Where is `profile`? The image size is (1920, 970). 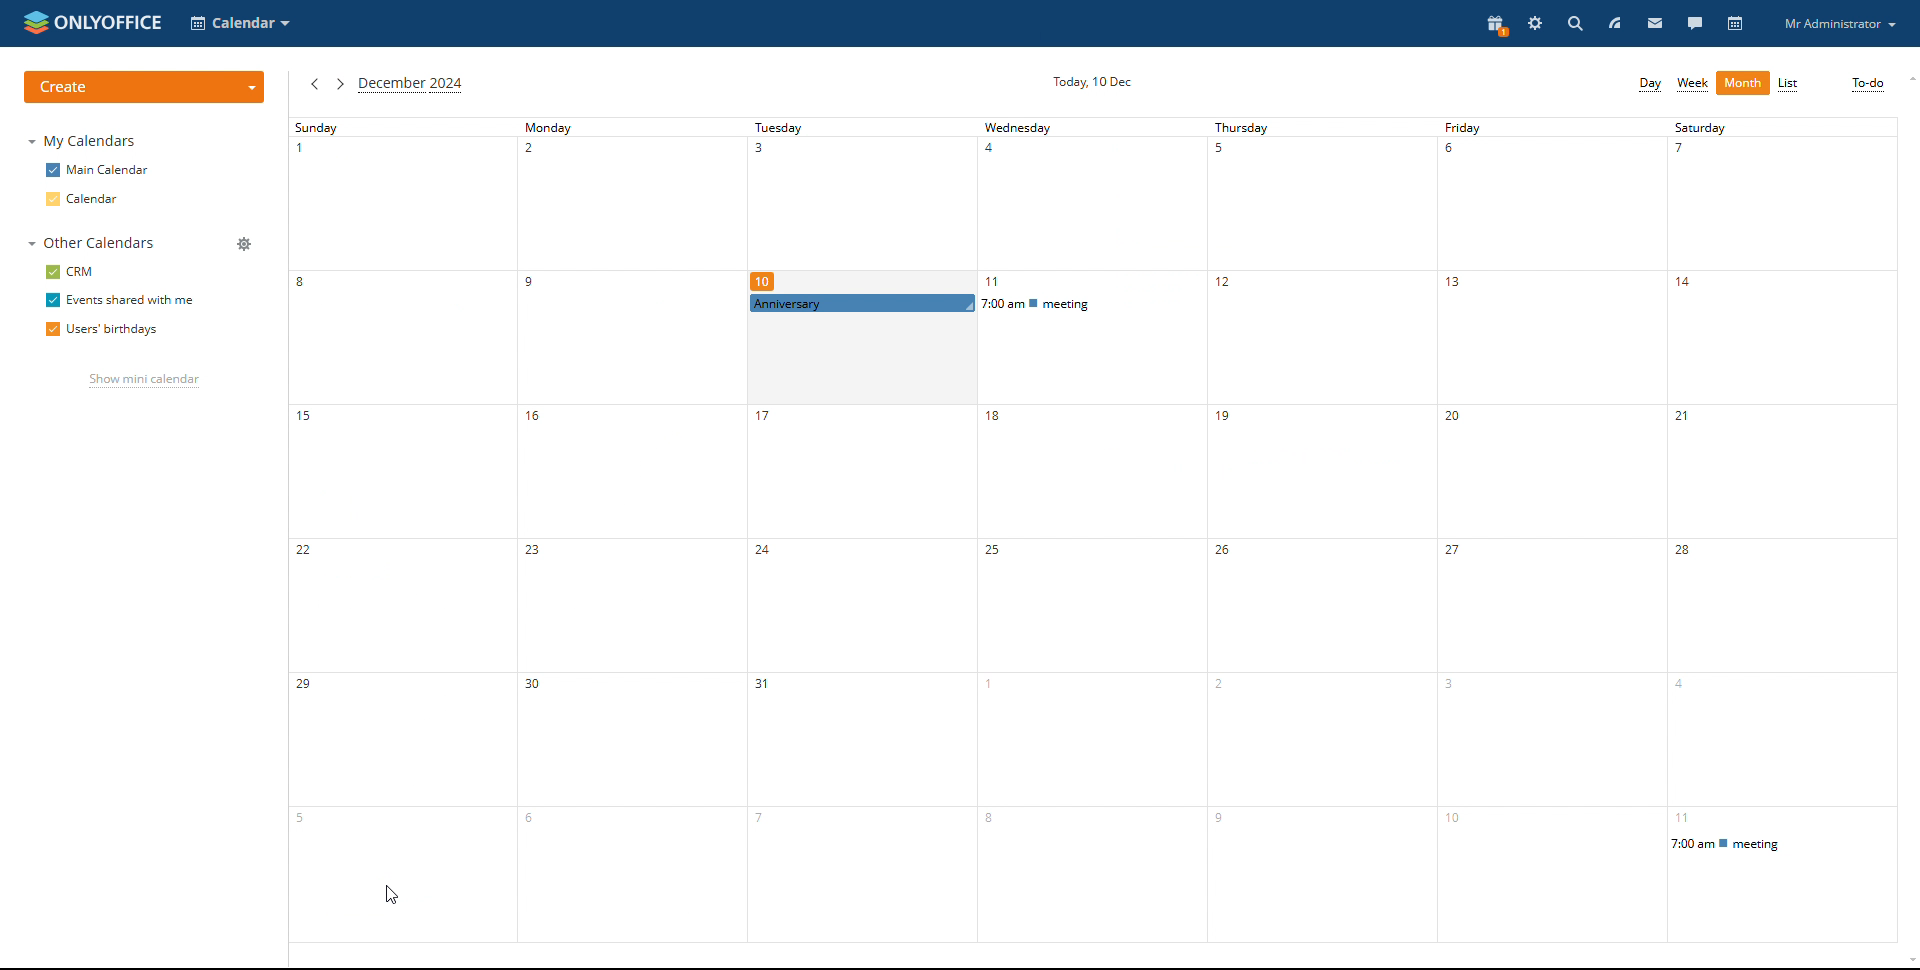
profile is located at coordinates (1838, 23).